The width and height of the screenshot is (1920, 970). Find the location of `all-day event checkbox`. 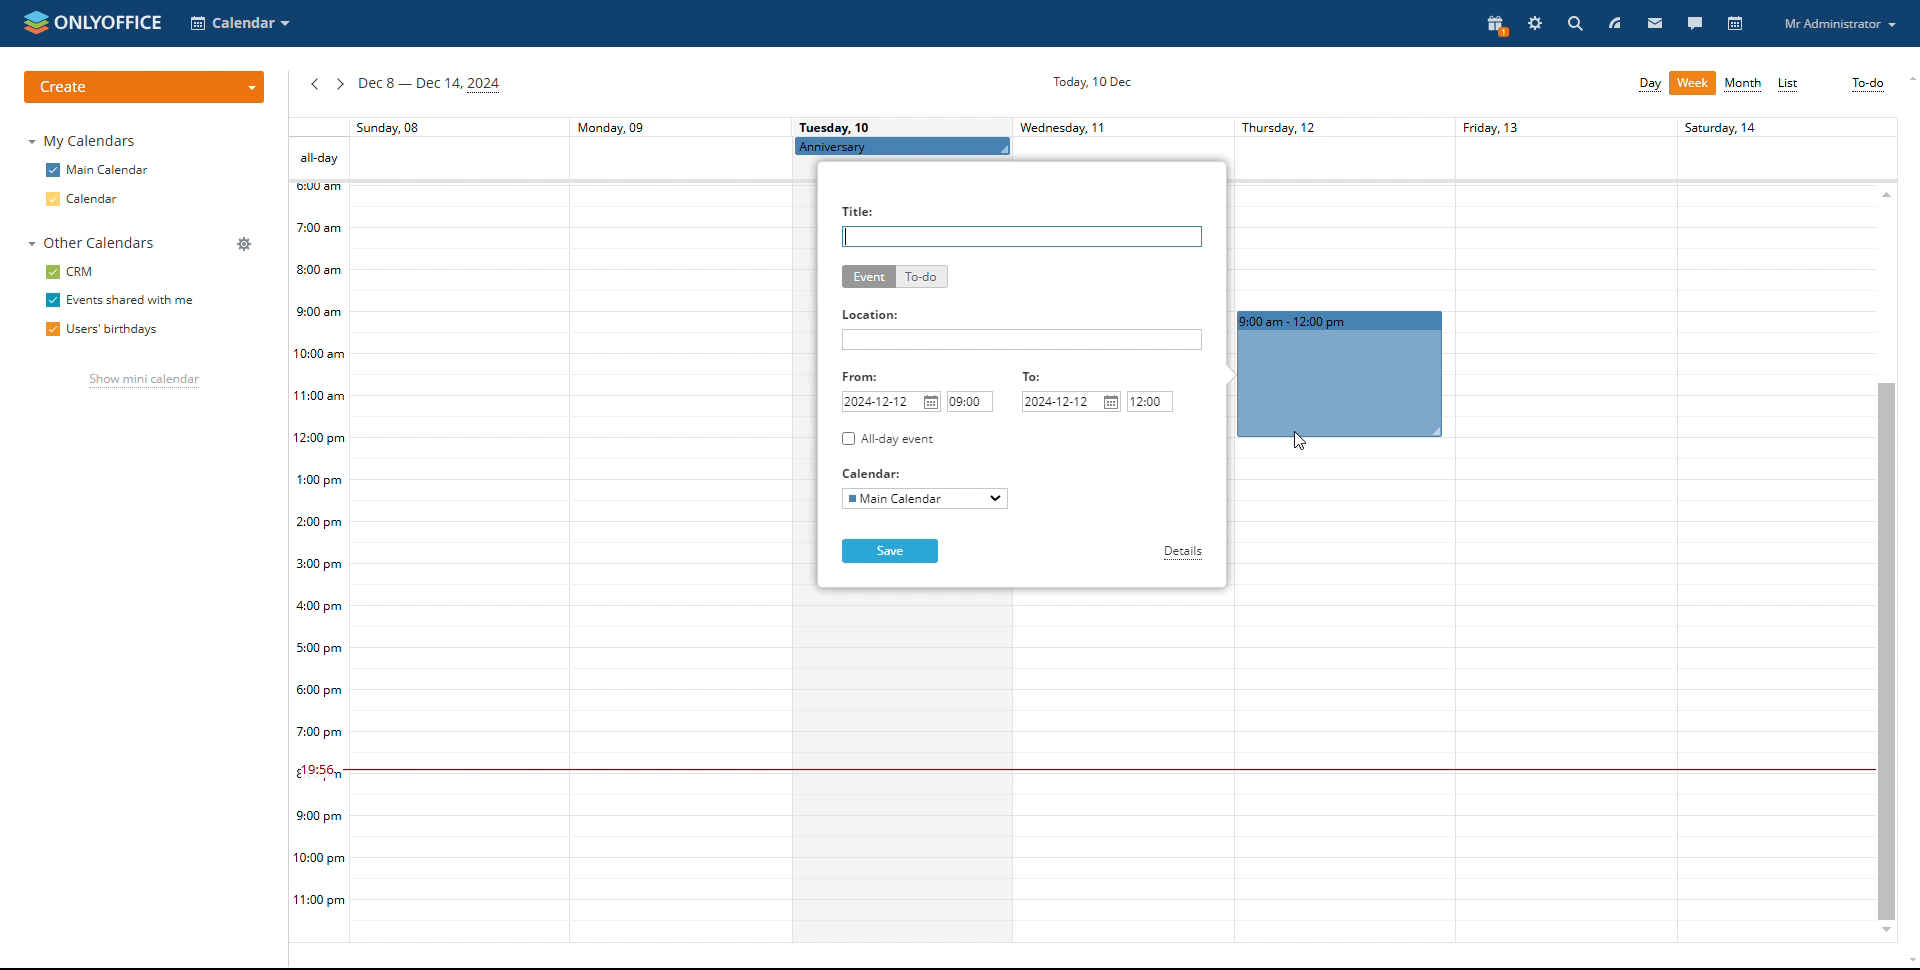

all-day event checkbox is located at coordinates (888, 438).